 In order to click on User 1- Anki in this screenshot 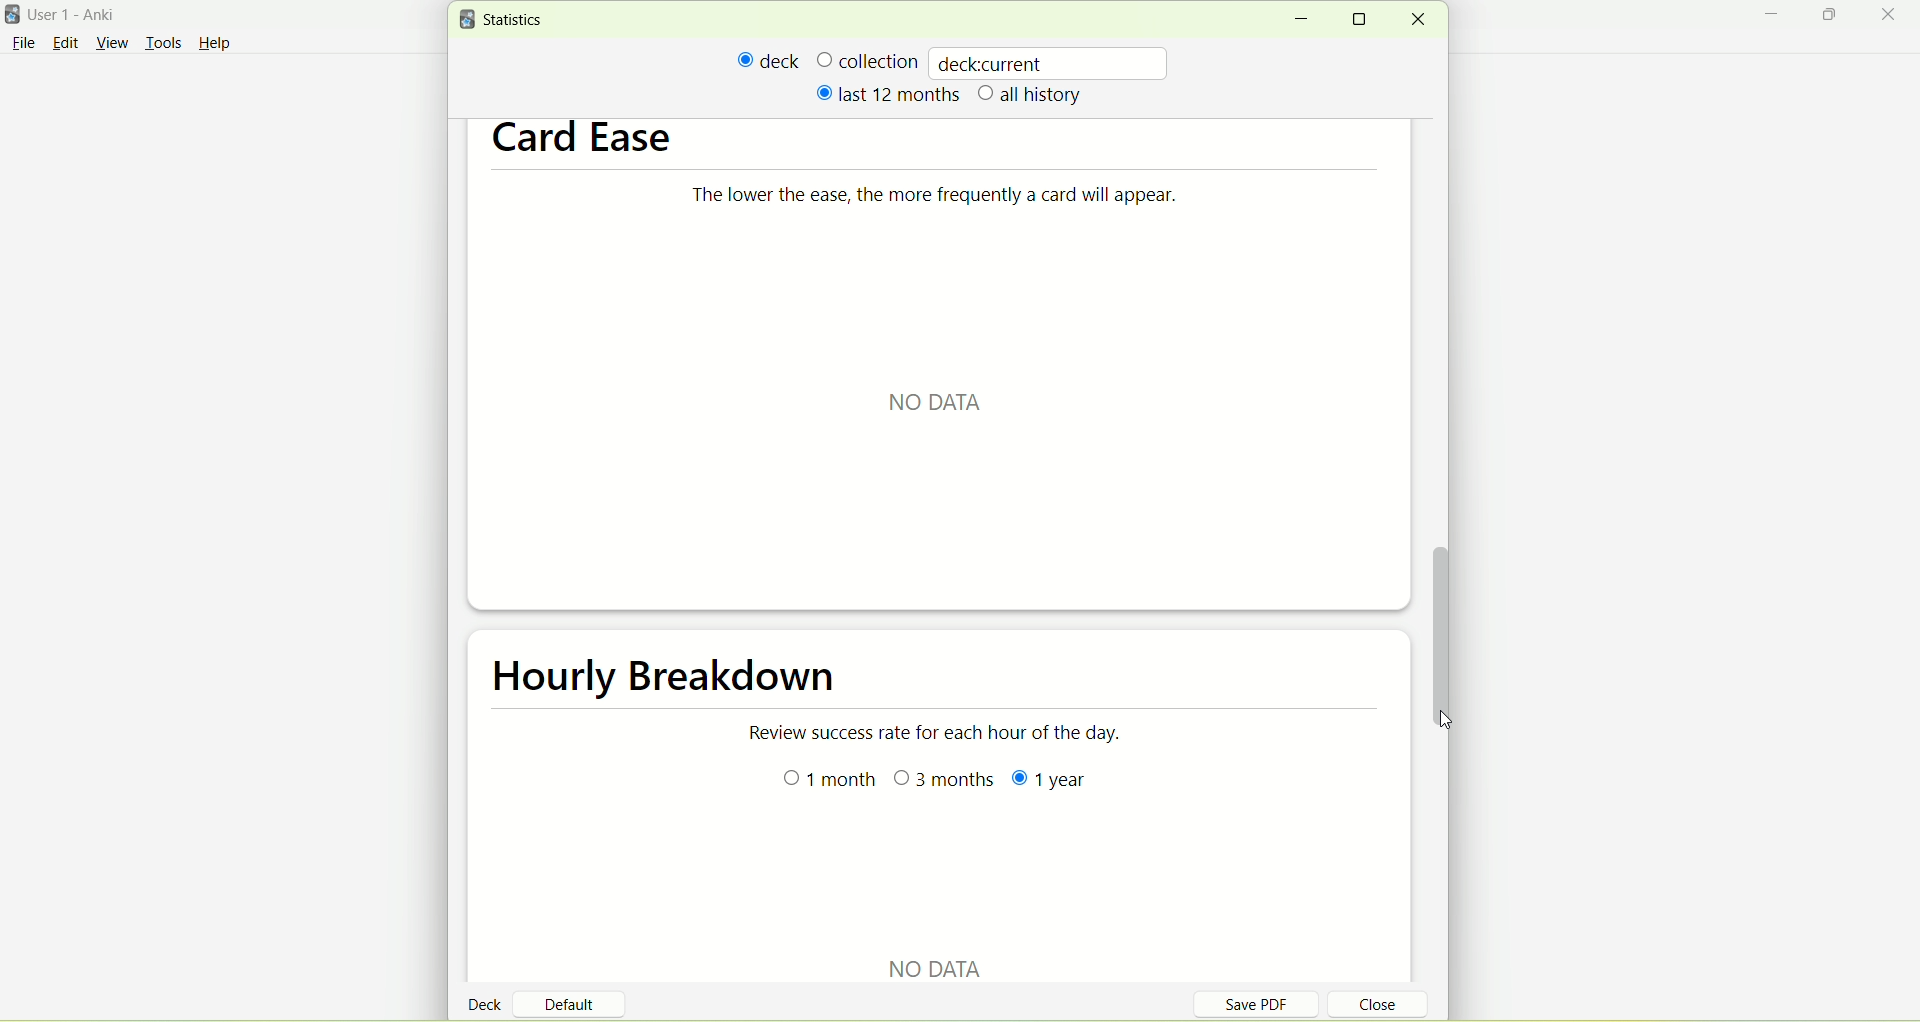, I will do `click(85, 18)`.